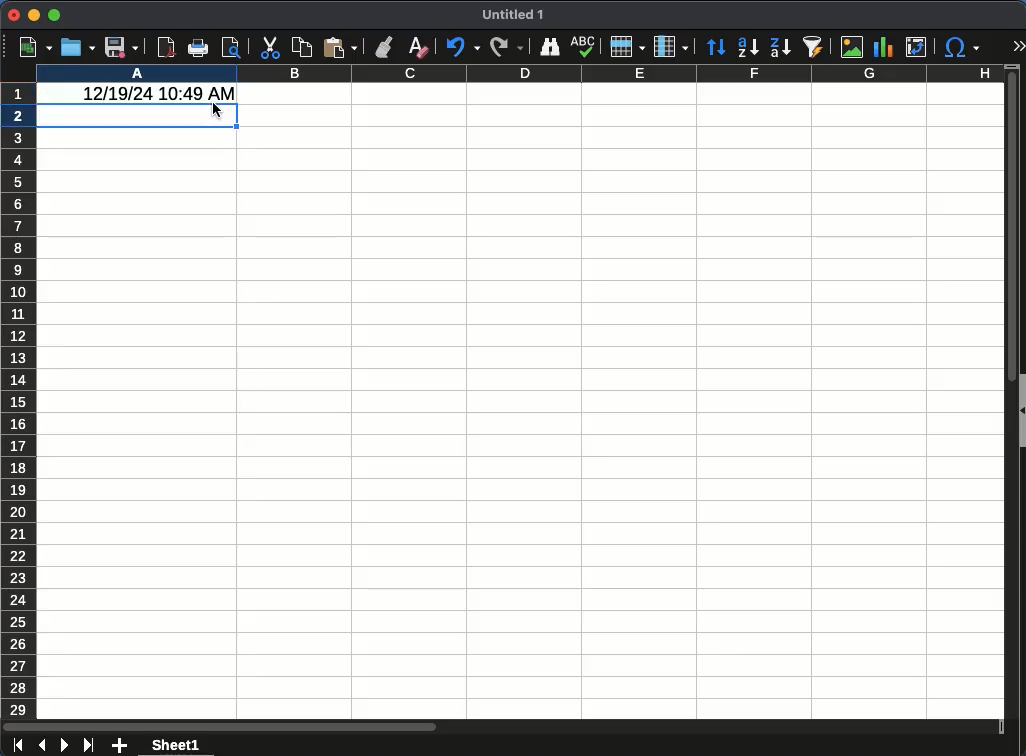 The width and height of the screenshot is (1026, 756). Describe the element at coordinates (628, 47) in the screenshot. I see `row` at that location.